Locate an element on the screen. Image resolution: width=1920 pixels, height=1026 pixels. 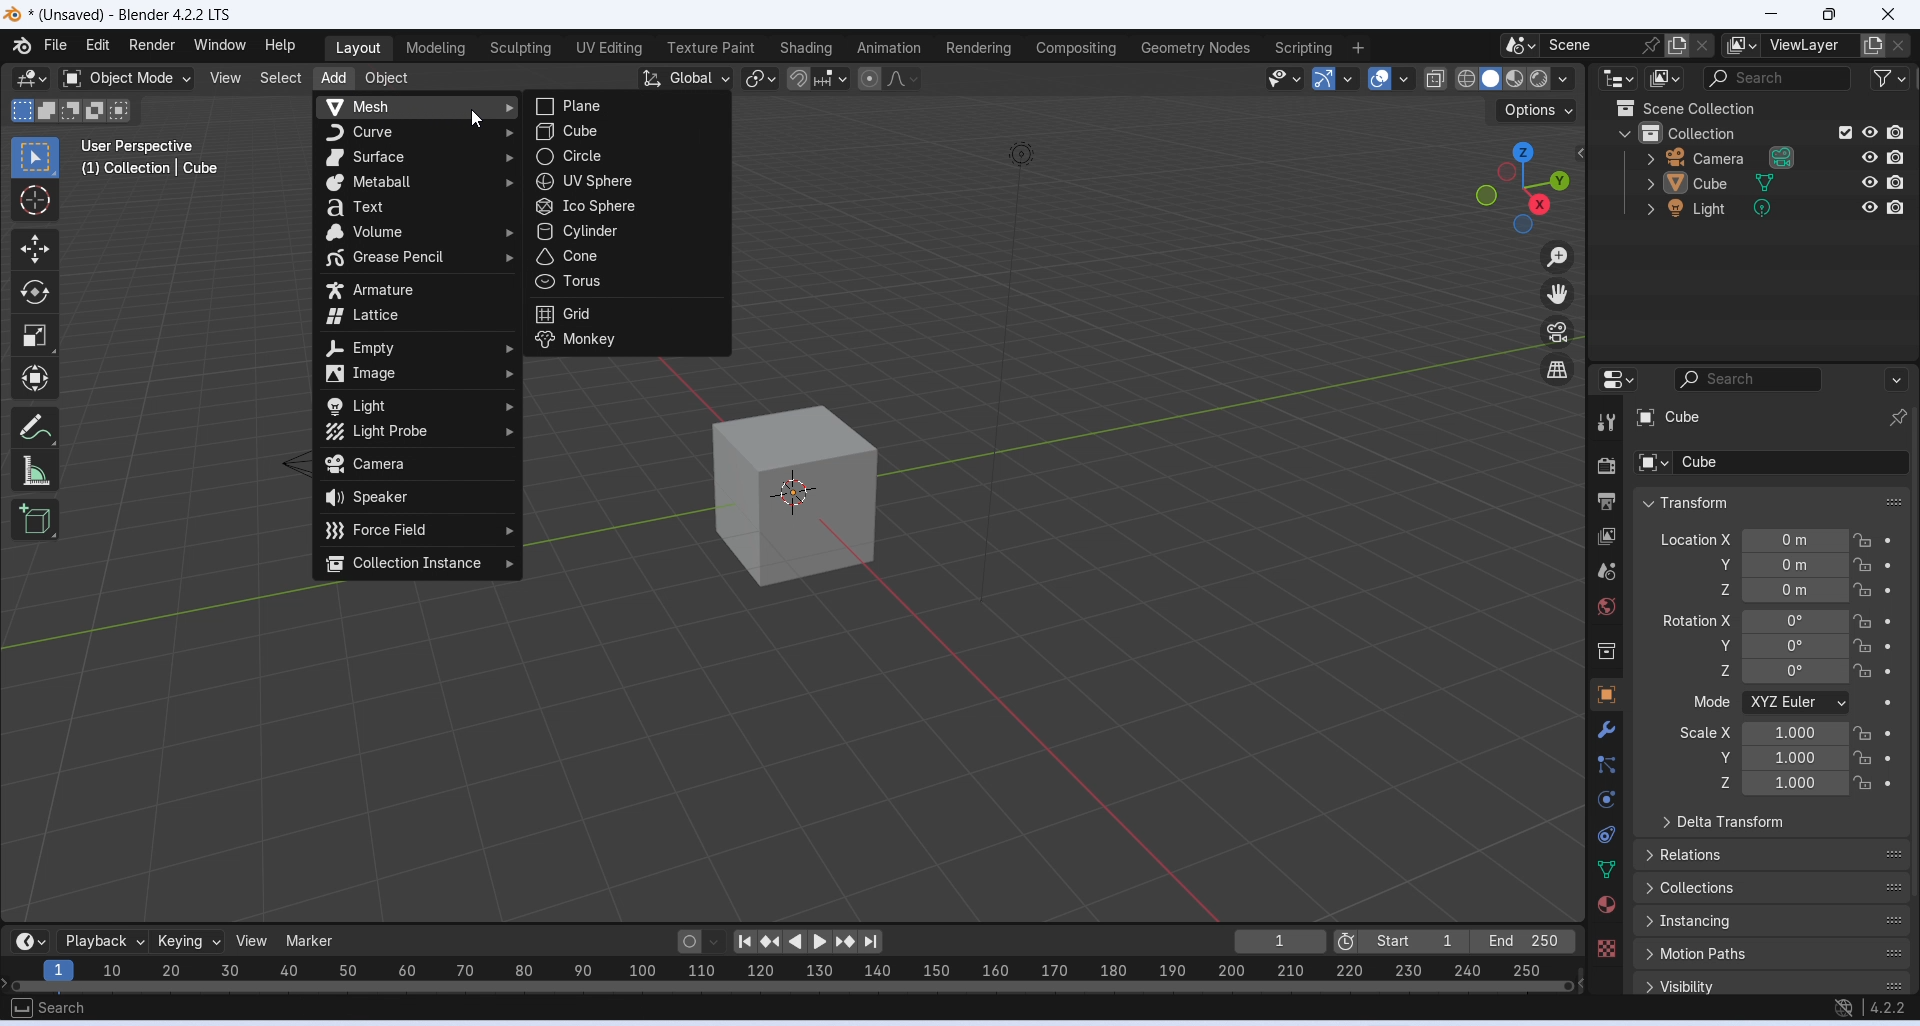
collections is located at coordinates (1772, 889).